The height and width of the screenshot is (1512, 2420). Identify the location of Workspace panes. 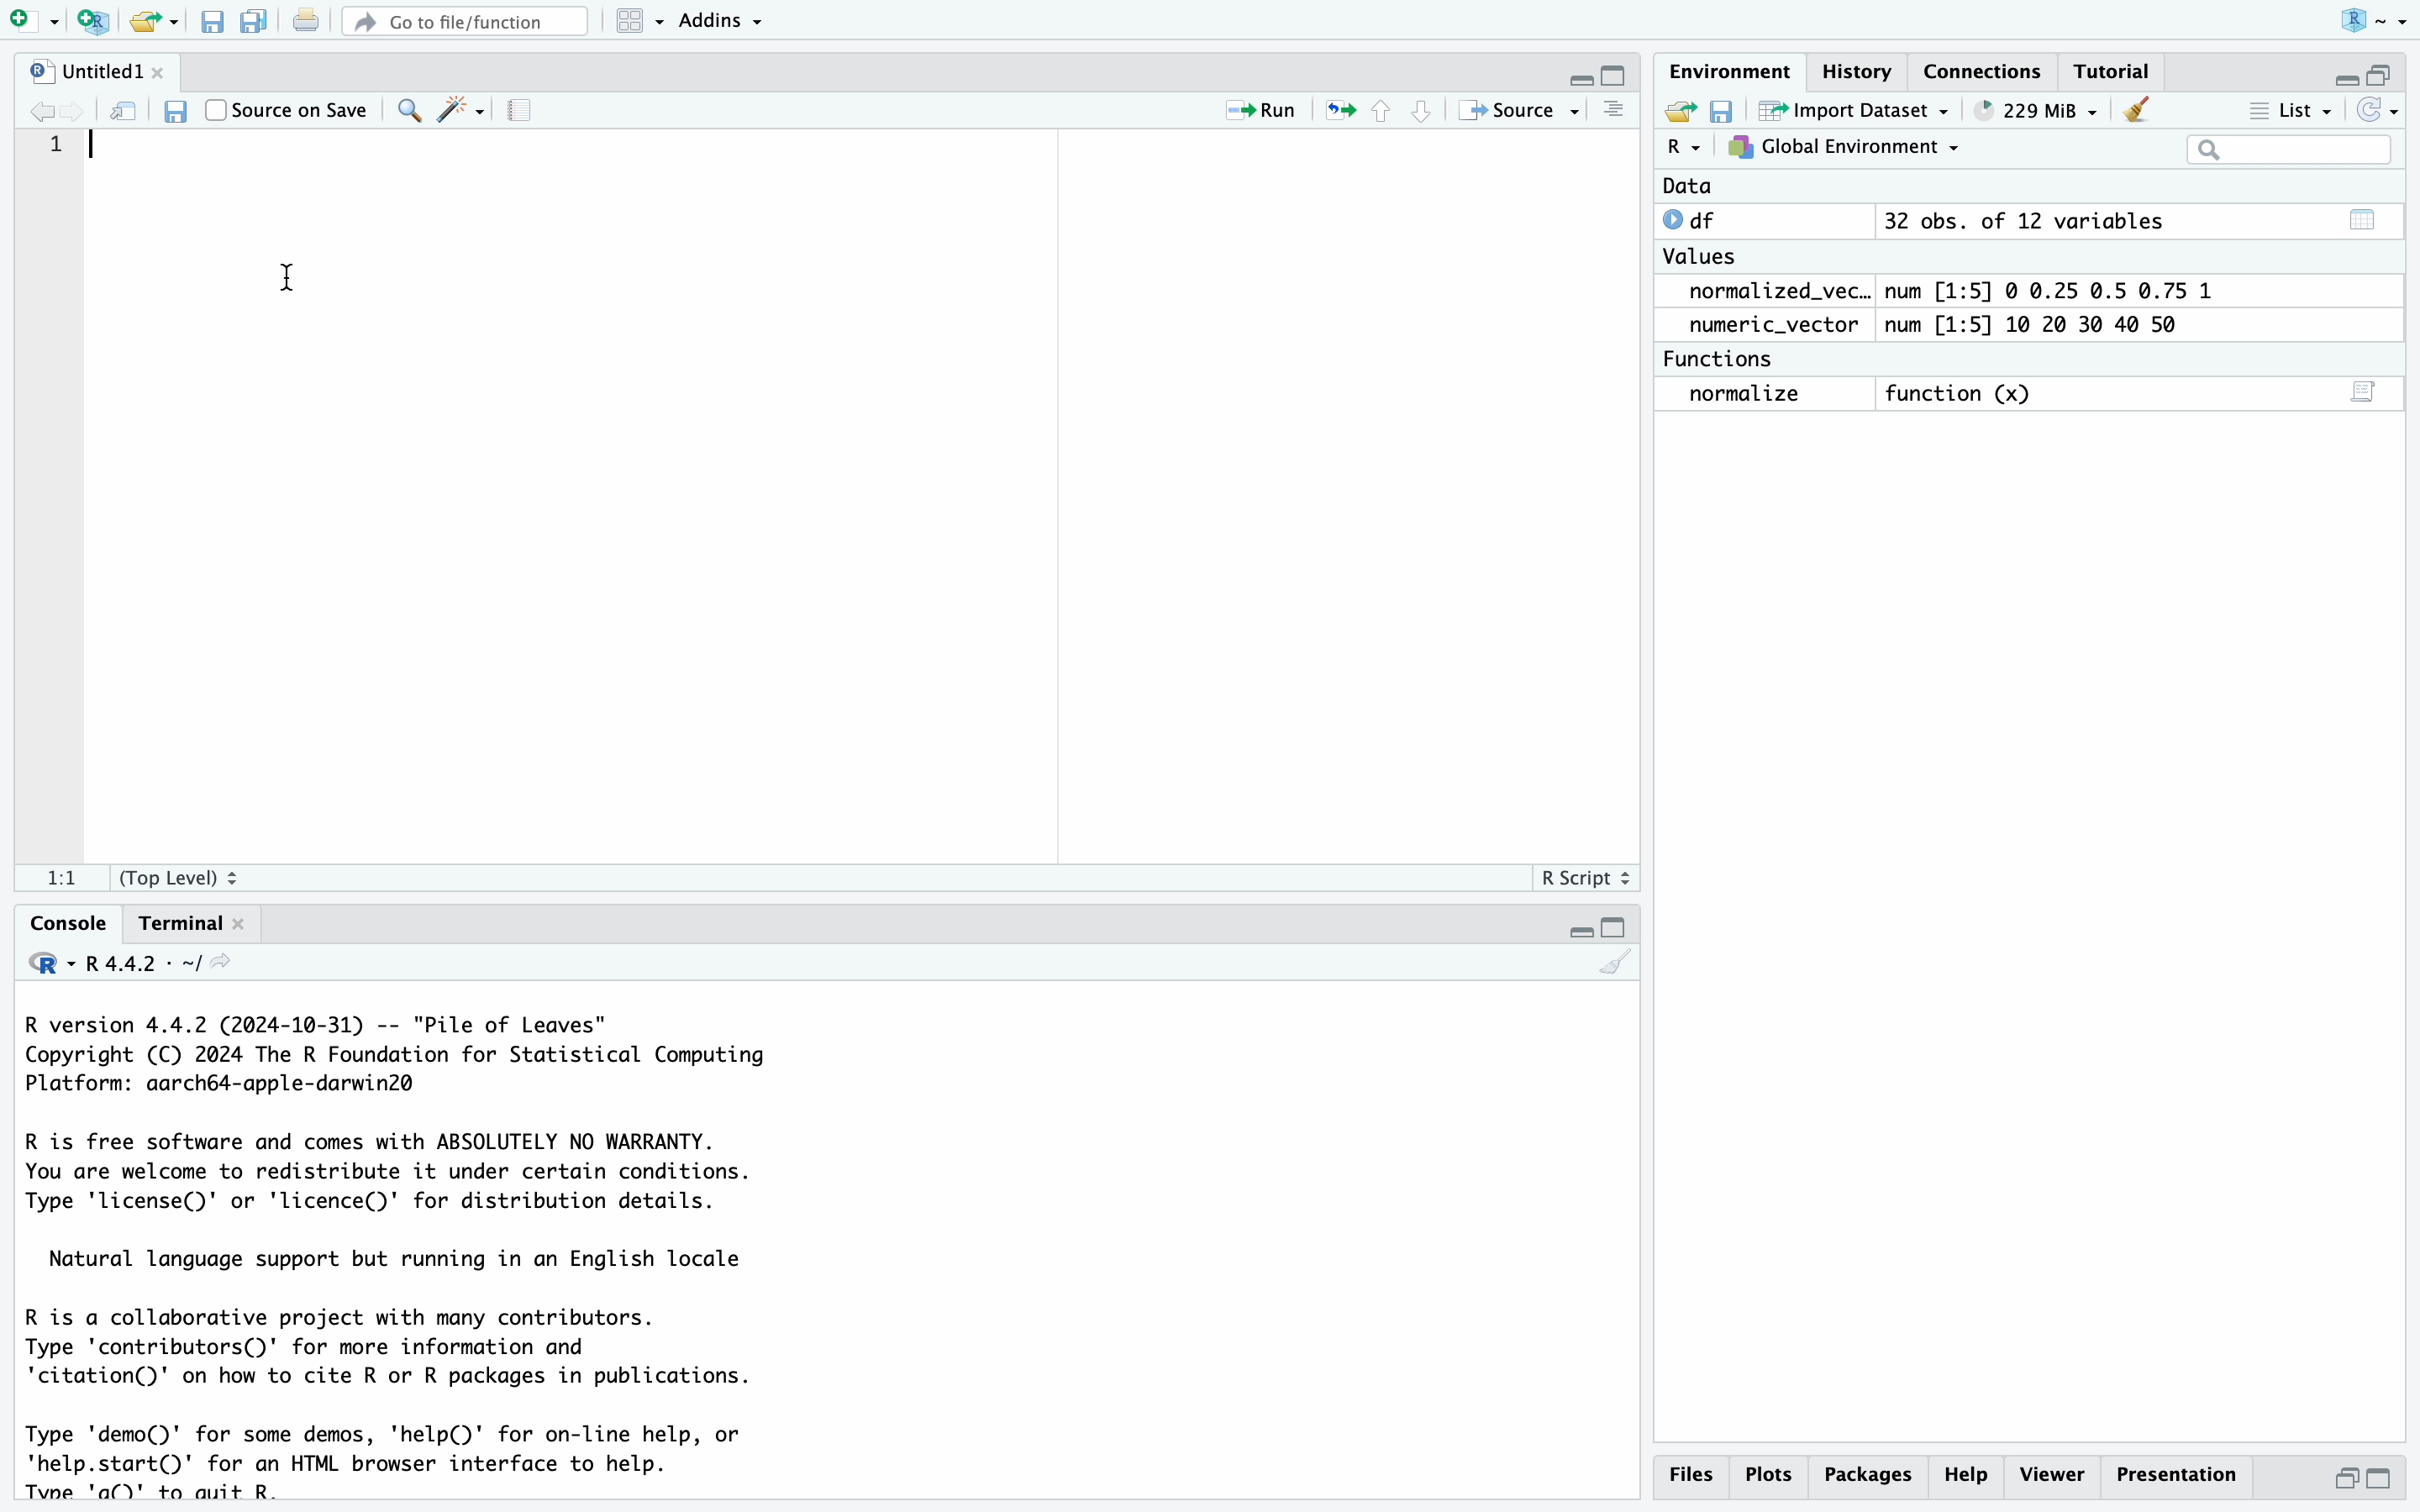
(632, 22).